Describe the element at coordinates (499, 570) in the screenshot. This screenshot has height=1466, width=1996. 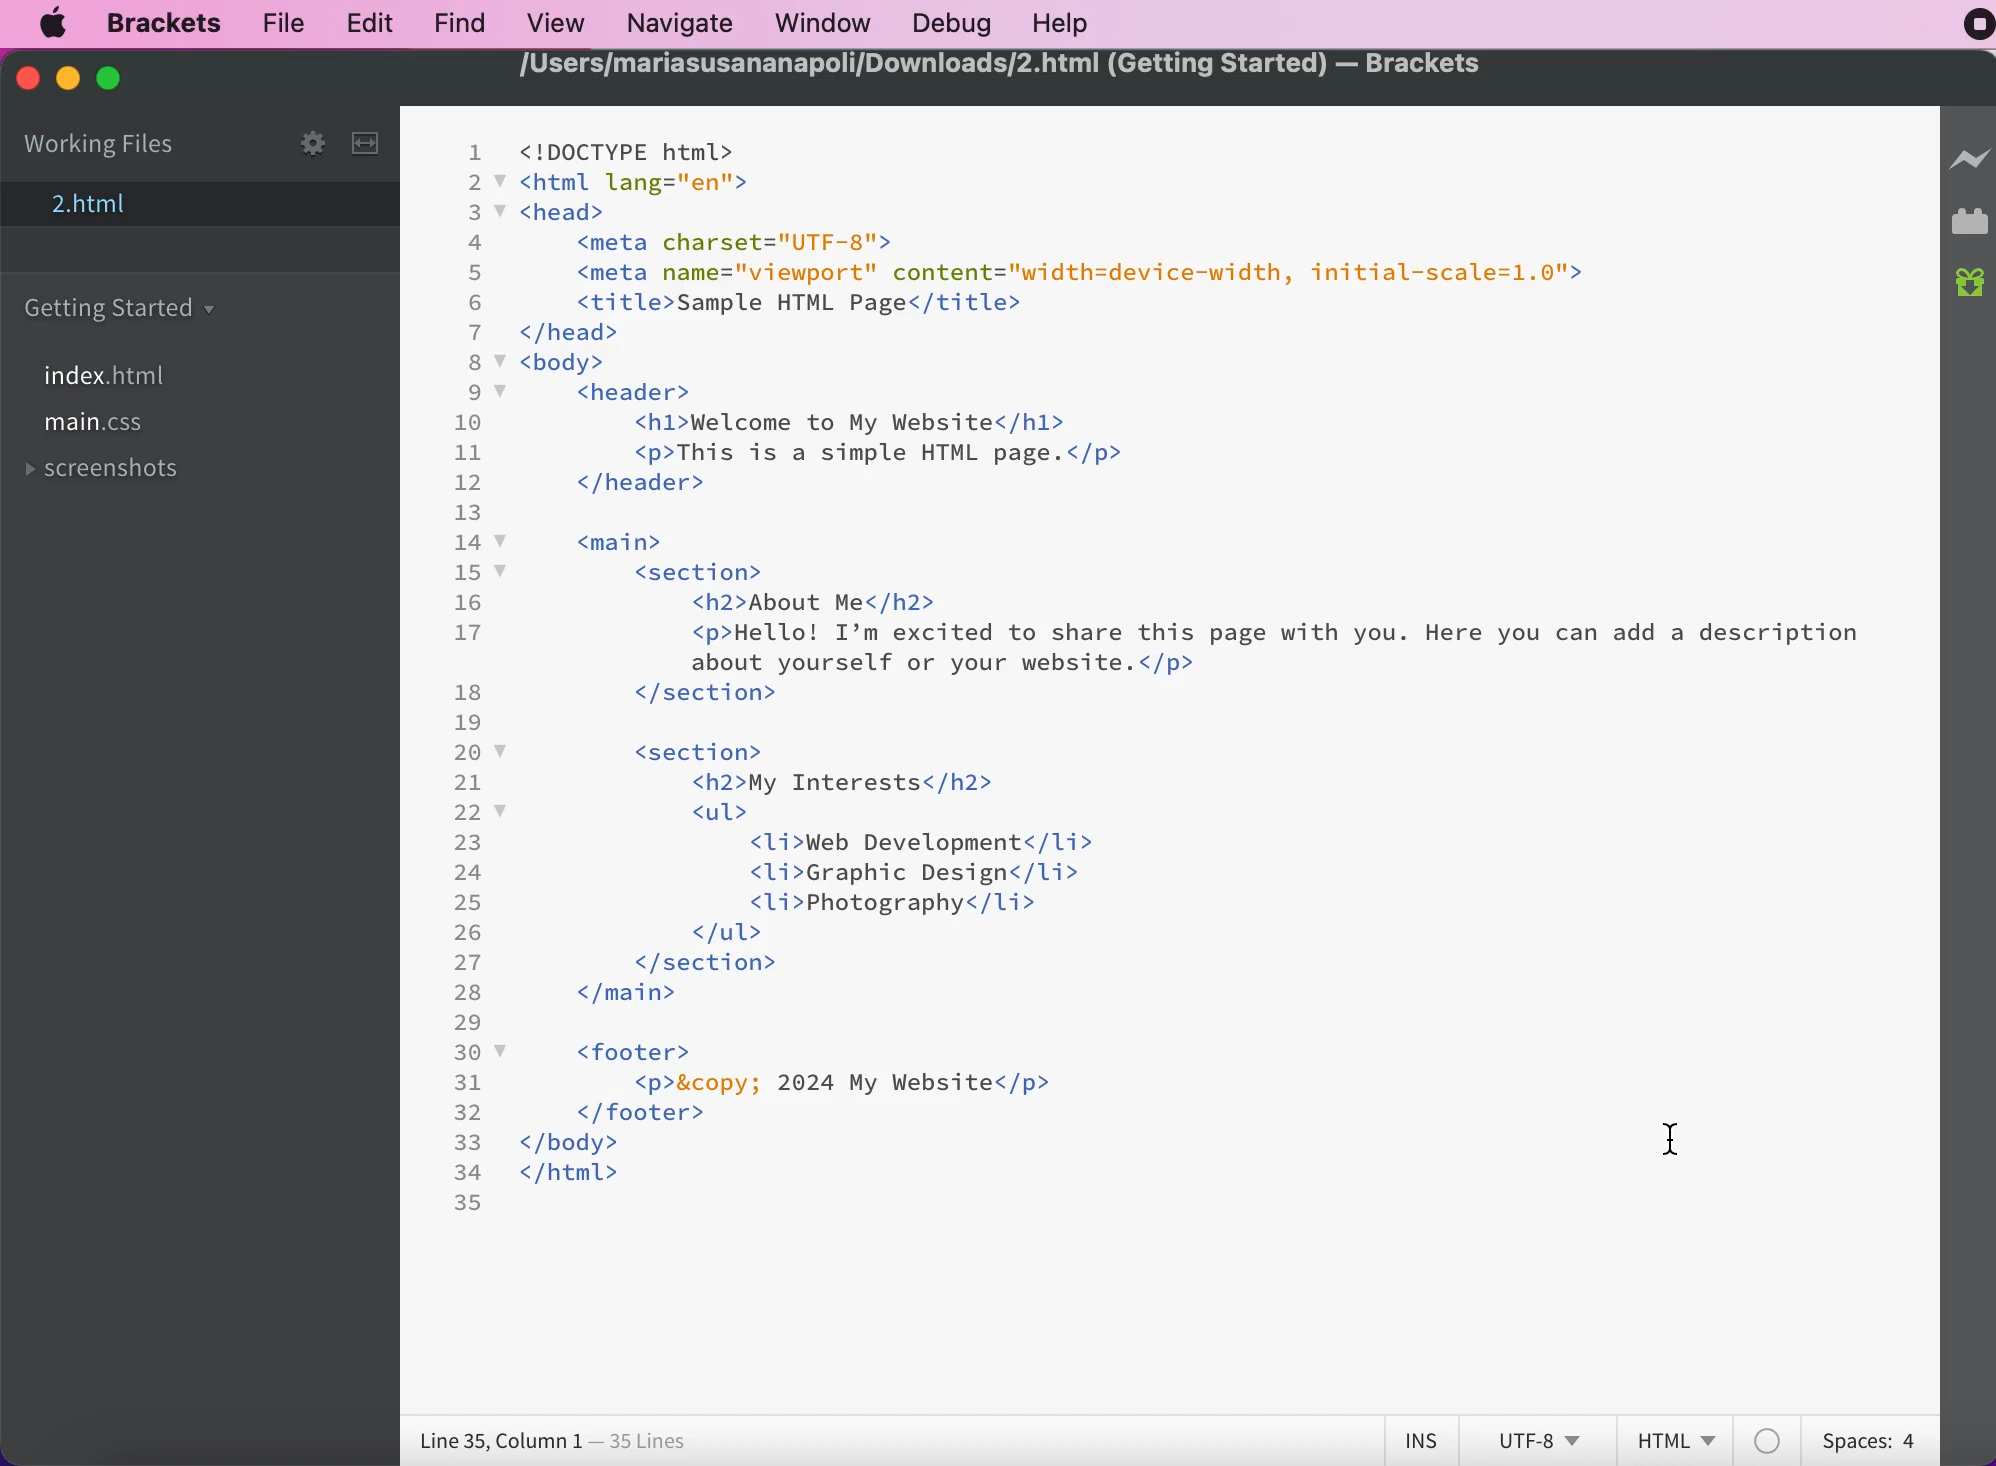
I see `code fold` at that location.